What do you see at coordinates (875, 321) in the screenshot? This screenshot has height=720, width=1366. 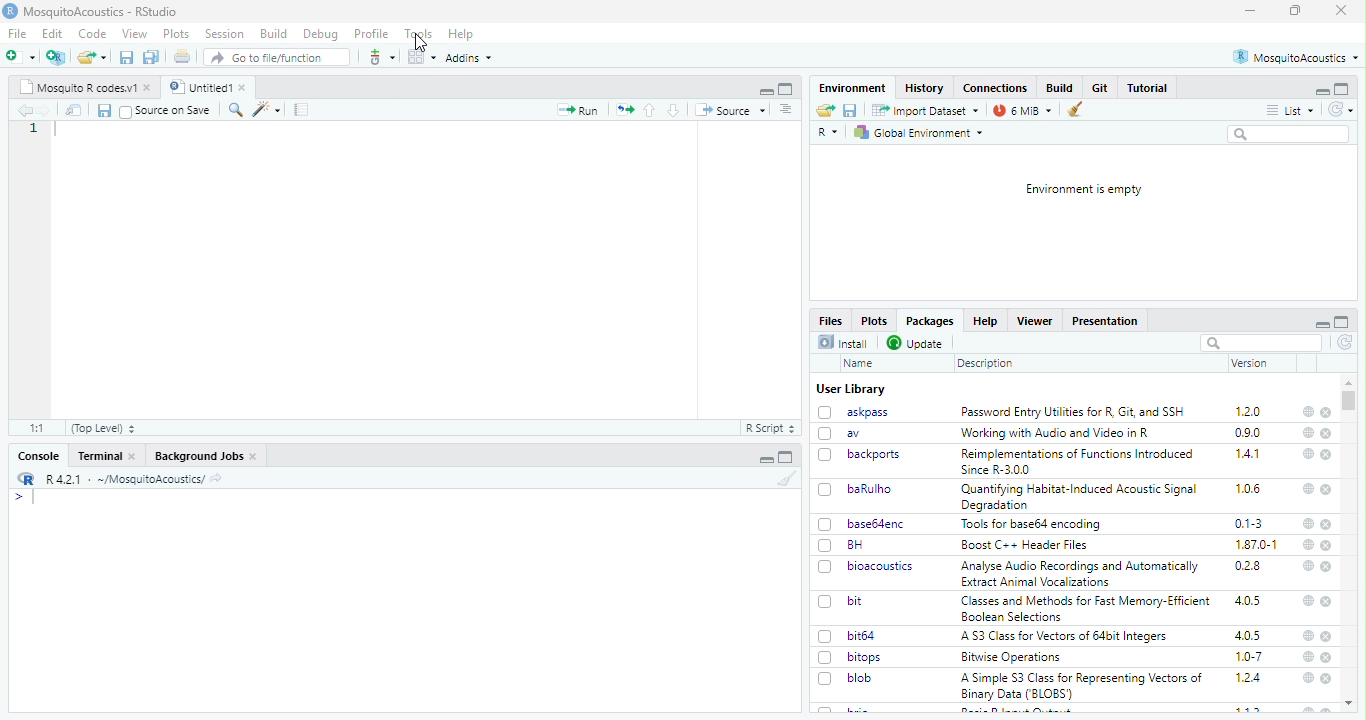 I see `Plots` at bounding box center [875, 321].